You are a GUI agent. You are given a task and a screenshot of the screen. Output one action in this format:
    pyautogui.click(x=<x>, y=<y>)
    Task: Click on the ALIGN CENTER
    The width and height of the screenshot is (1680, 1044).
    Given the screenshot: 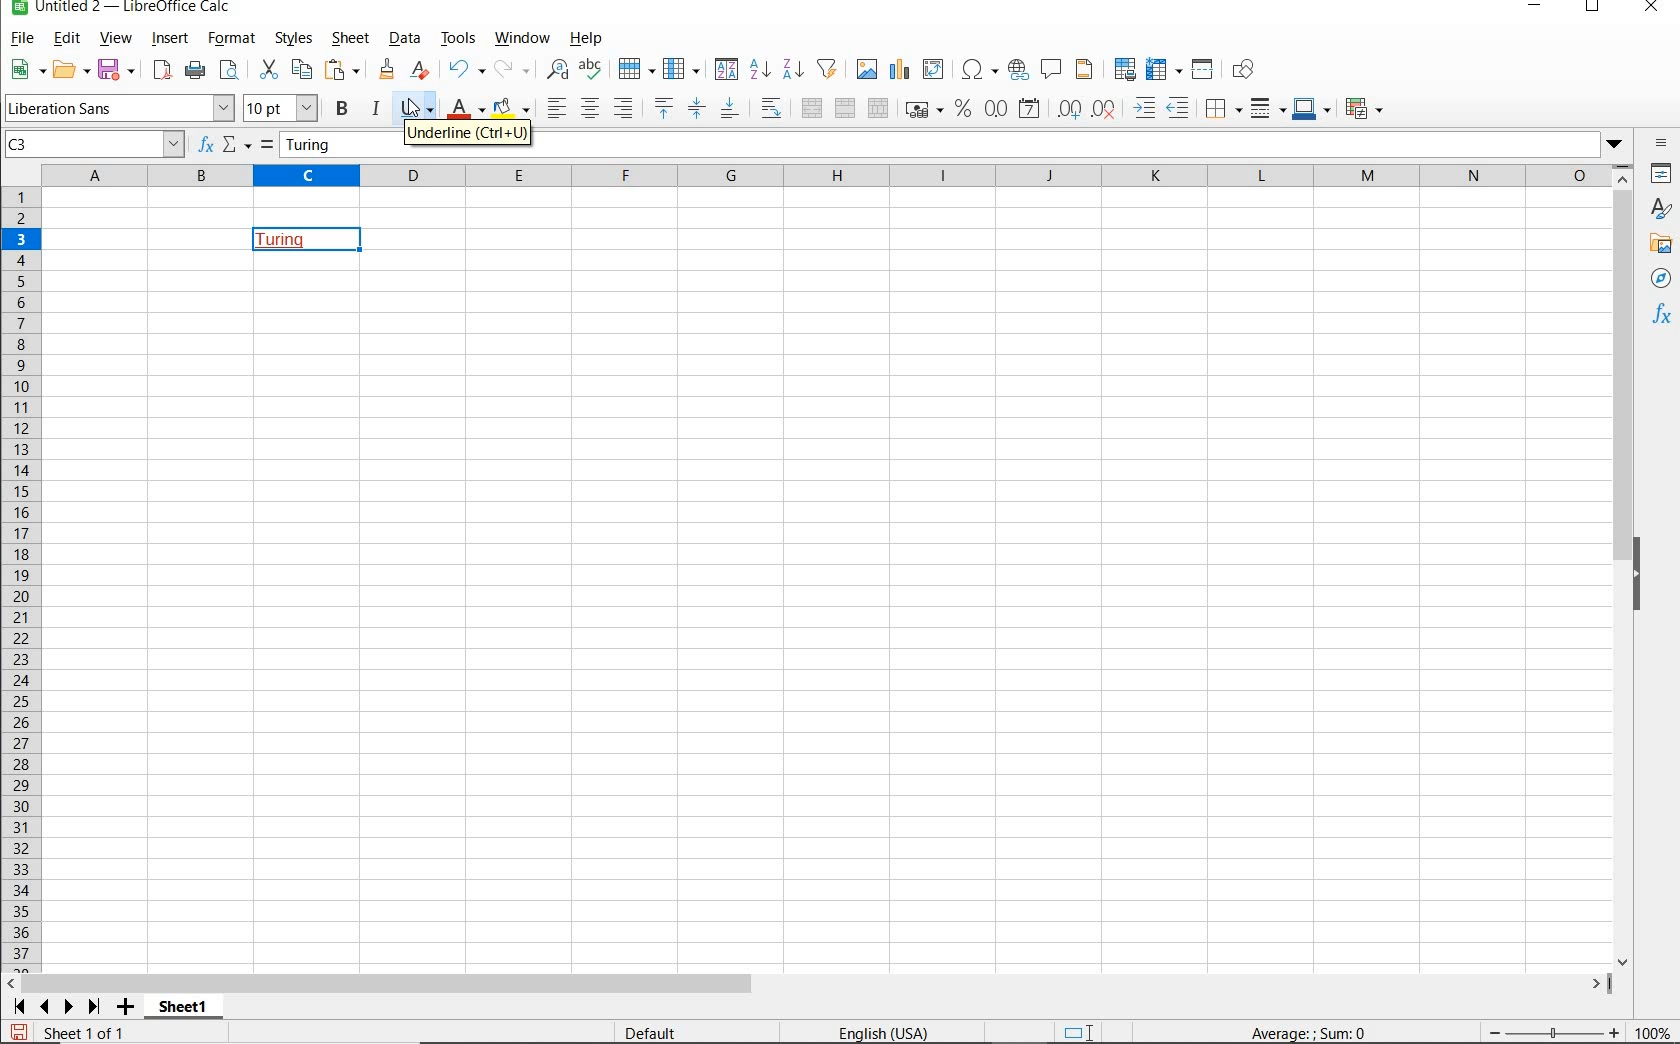 What is the action you would take?
    pyautogui.click(x=591, y=110)
    